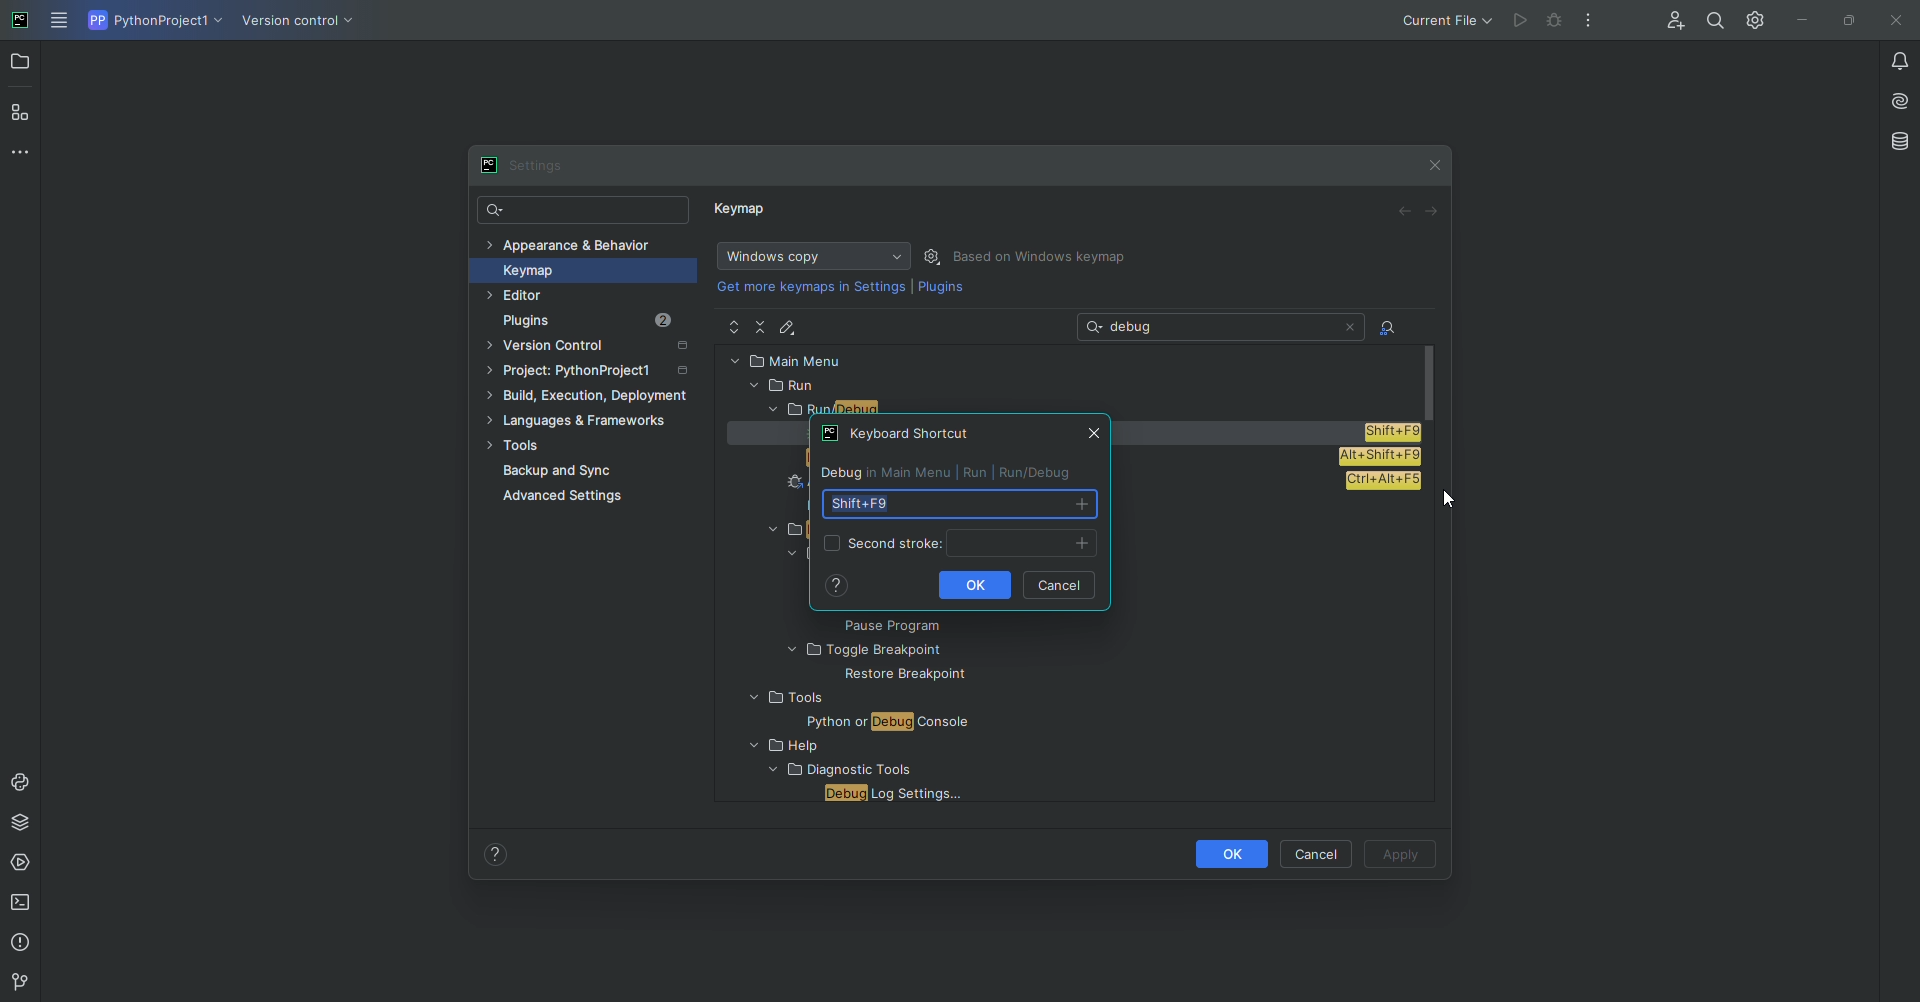 The height and width of the screenshot is (1002, 1920). Describe the element at coordinates (584, 447) in the screenshot. I see `Tools` at that location.